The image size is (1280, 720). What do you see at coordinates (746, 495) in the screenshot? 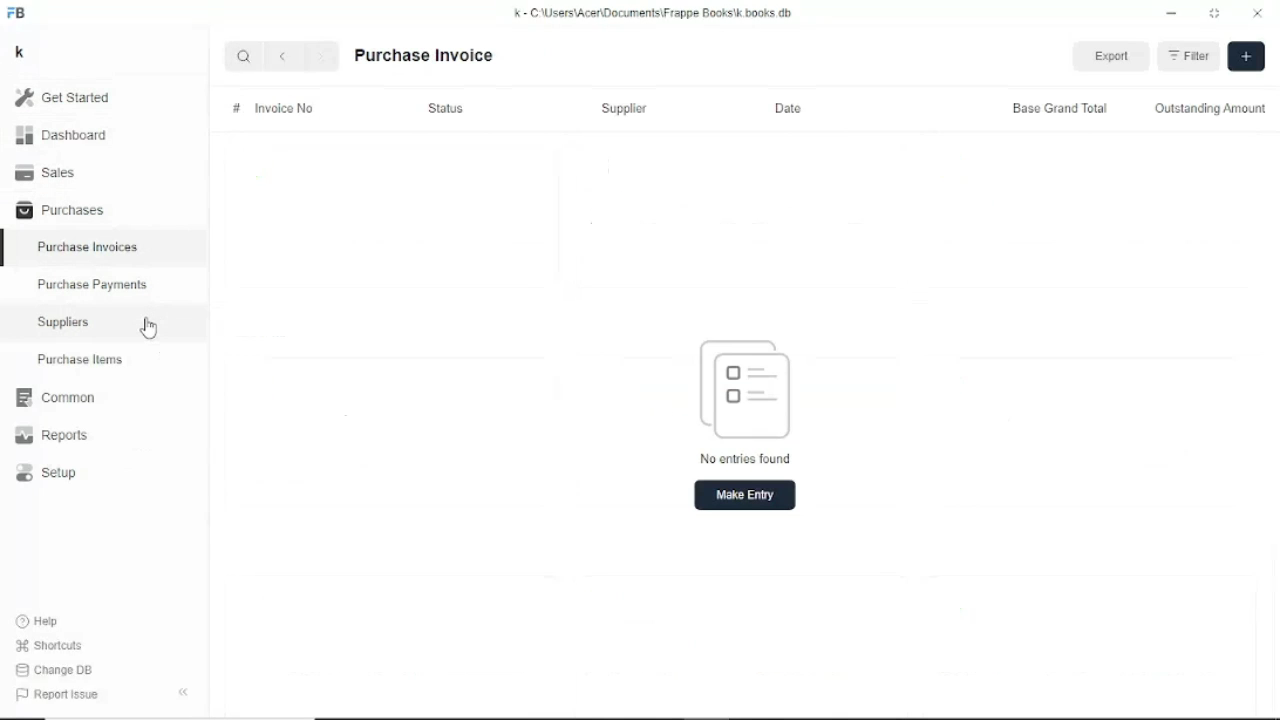
I see `Make entry` at bounding box center [746, 495].